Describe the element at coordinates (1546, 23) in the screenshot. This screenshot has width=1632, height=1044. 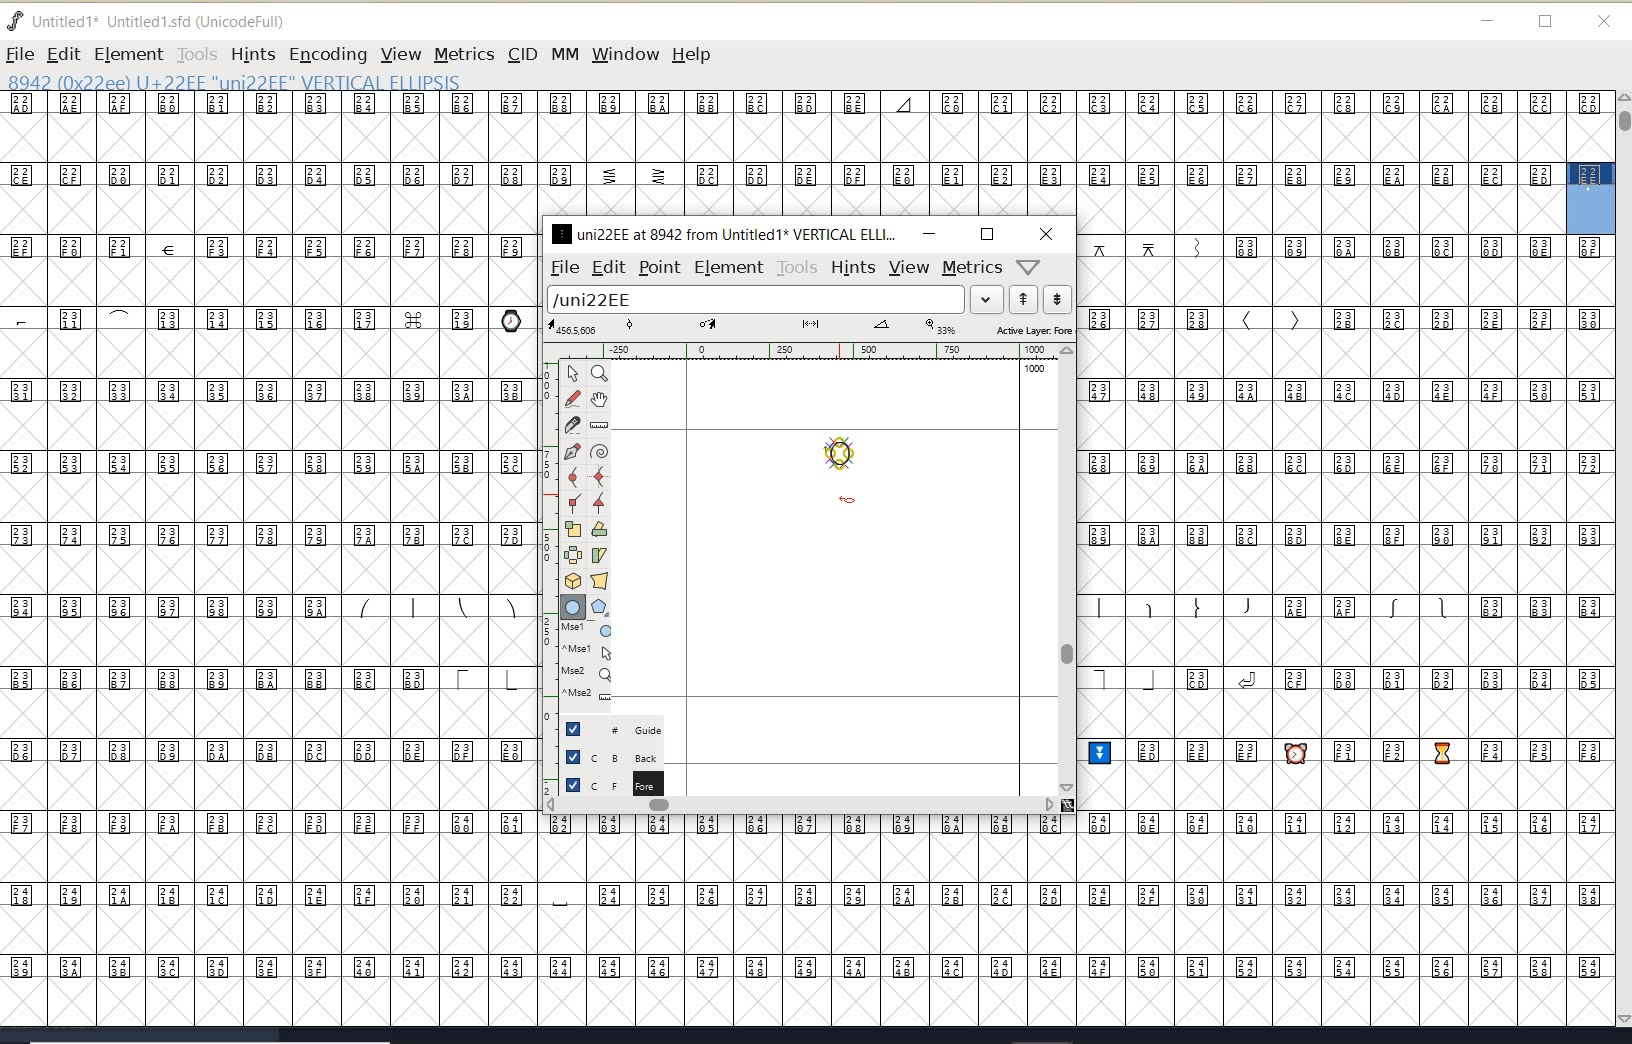
I see `restore` at that location.